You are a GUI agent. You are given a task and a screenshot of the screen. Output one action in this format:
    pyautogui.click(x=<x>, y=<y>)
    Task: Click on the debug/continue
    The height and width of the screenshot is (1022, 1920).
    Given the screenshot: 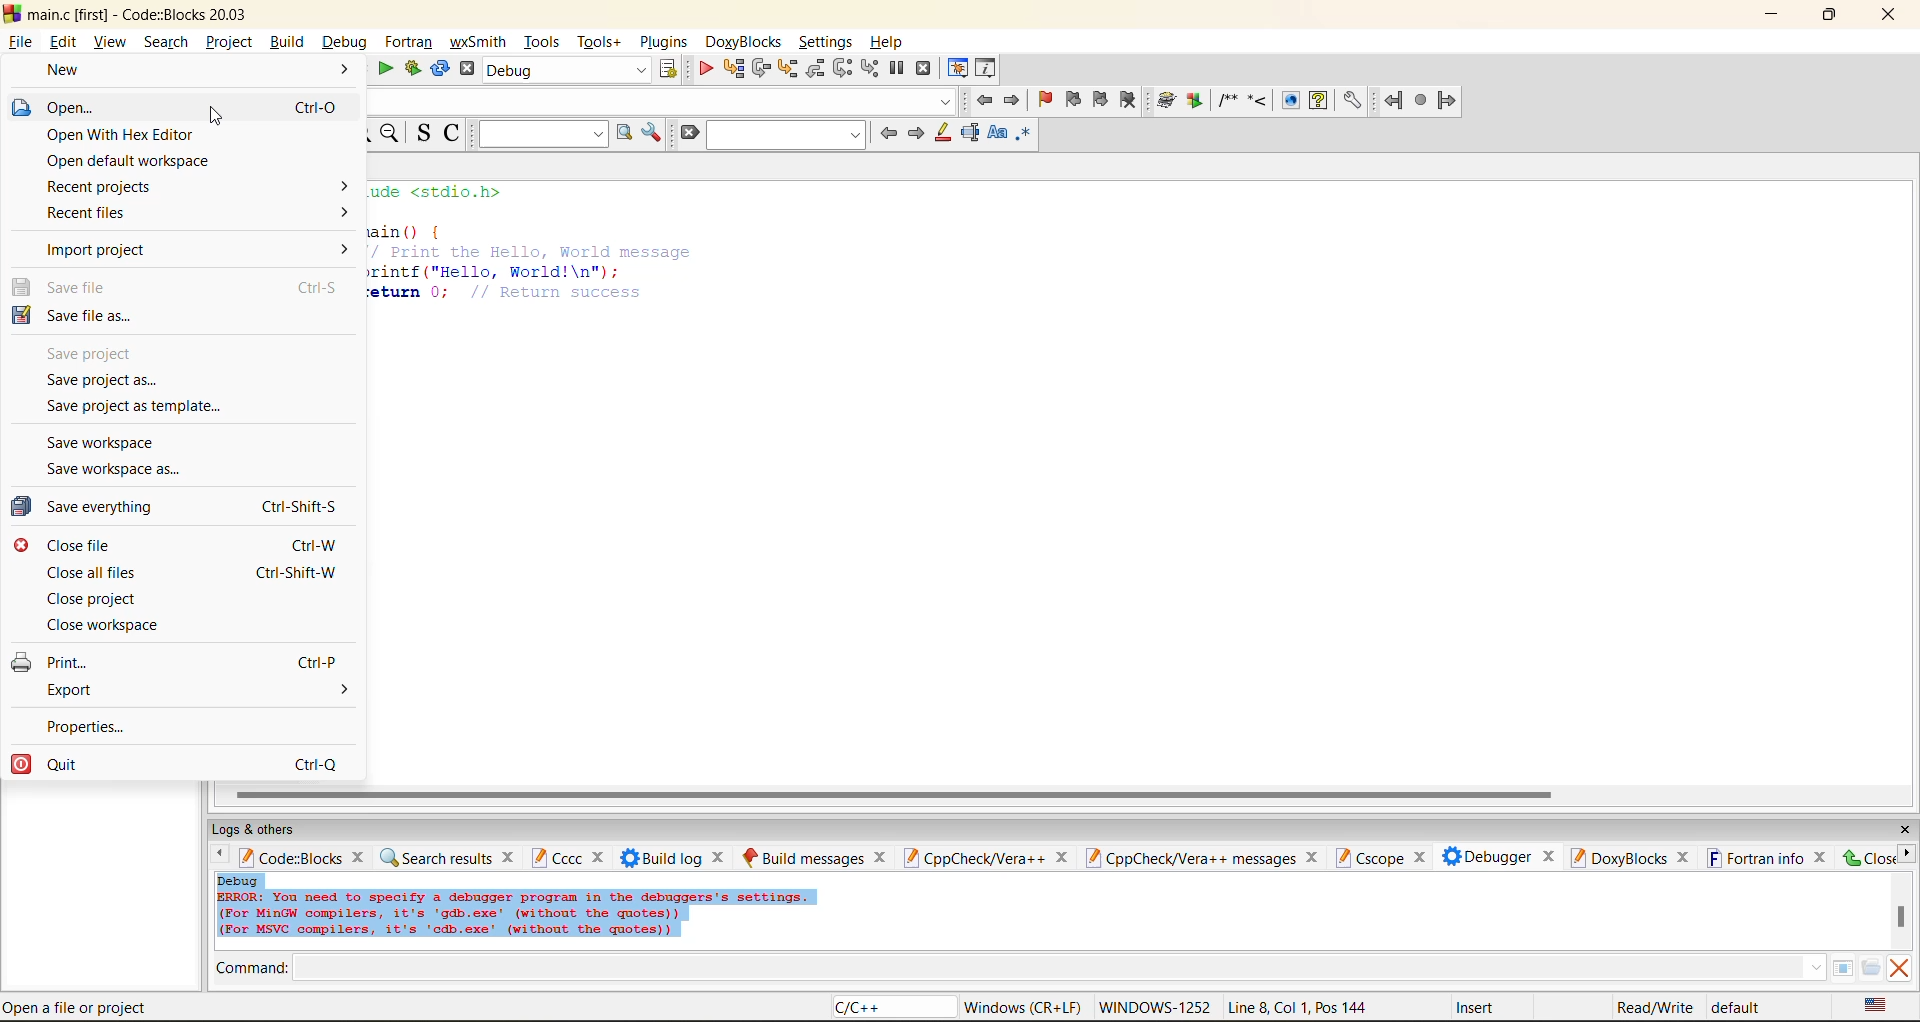 What is the action you would take?
    pyautogui.click(x=705, y=69)
    